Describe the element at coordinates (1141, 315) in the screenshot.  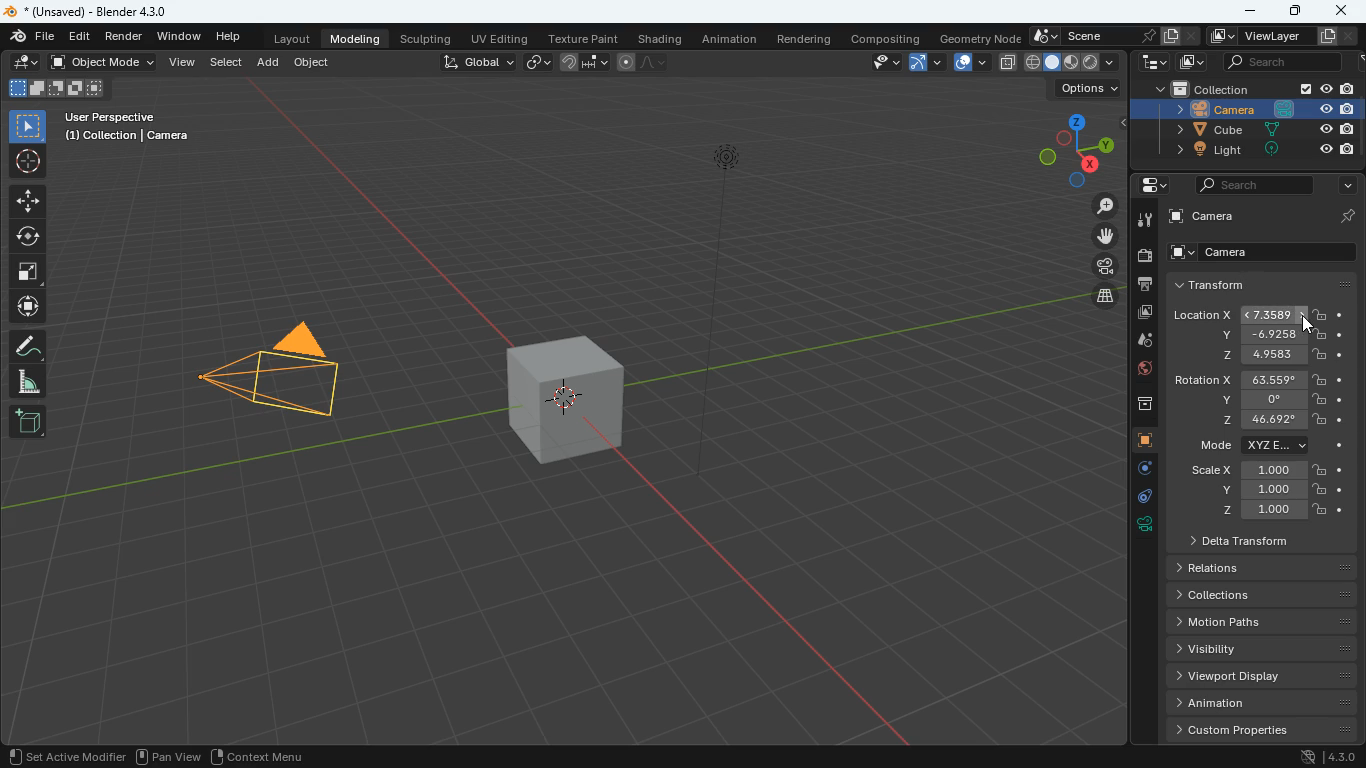
I see `image` at that location.